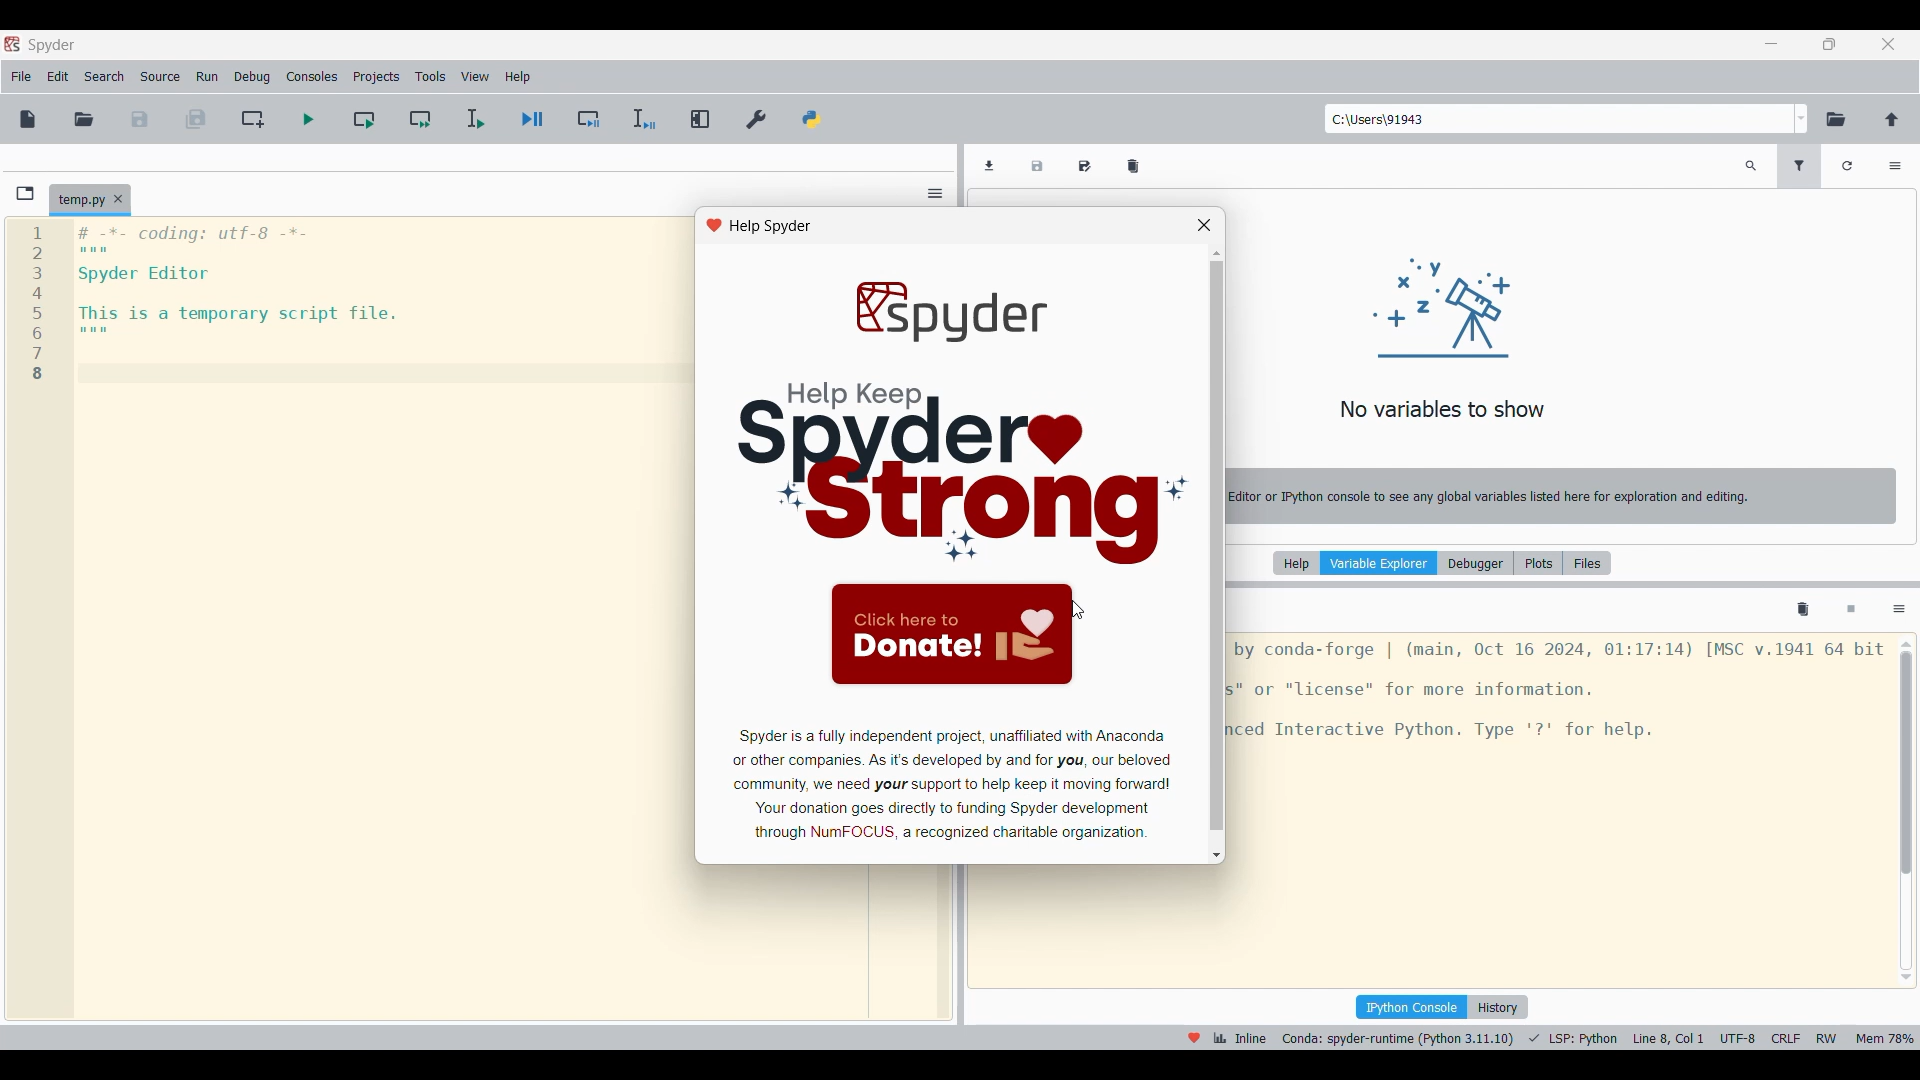 This screenshot has width=1920, height=1080. I want to click on Maximize current pane, so click(700, 119).